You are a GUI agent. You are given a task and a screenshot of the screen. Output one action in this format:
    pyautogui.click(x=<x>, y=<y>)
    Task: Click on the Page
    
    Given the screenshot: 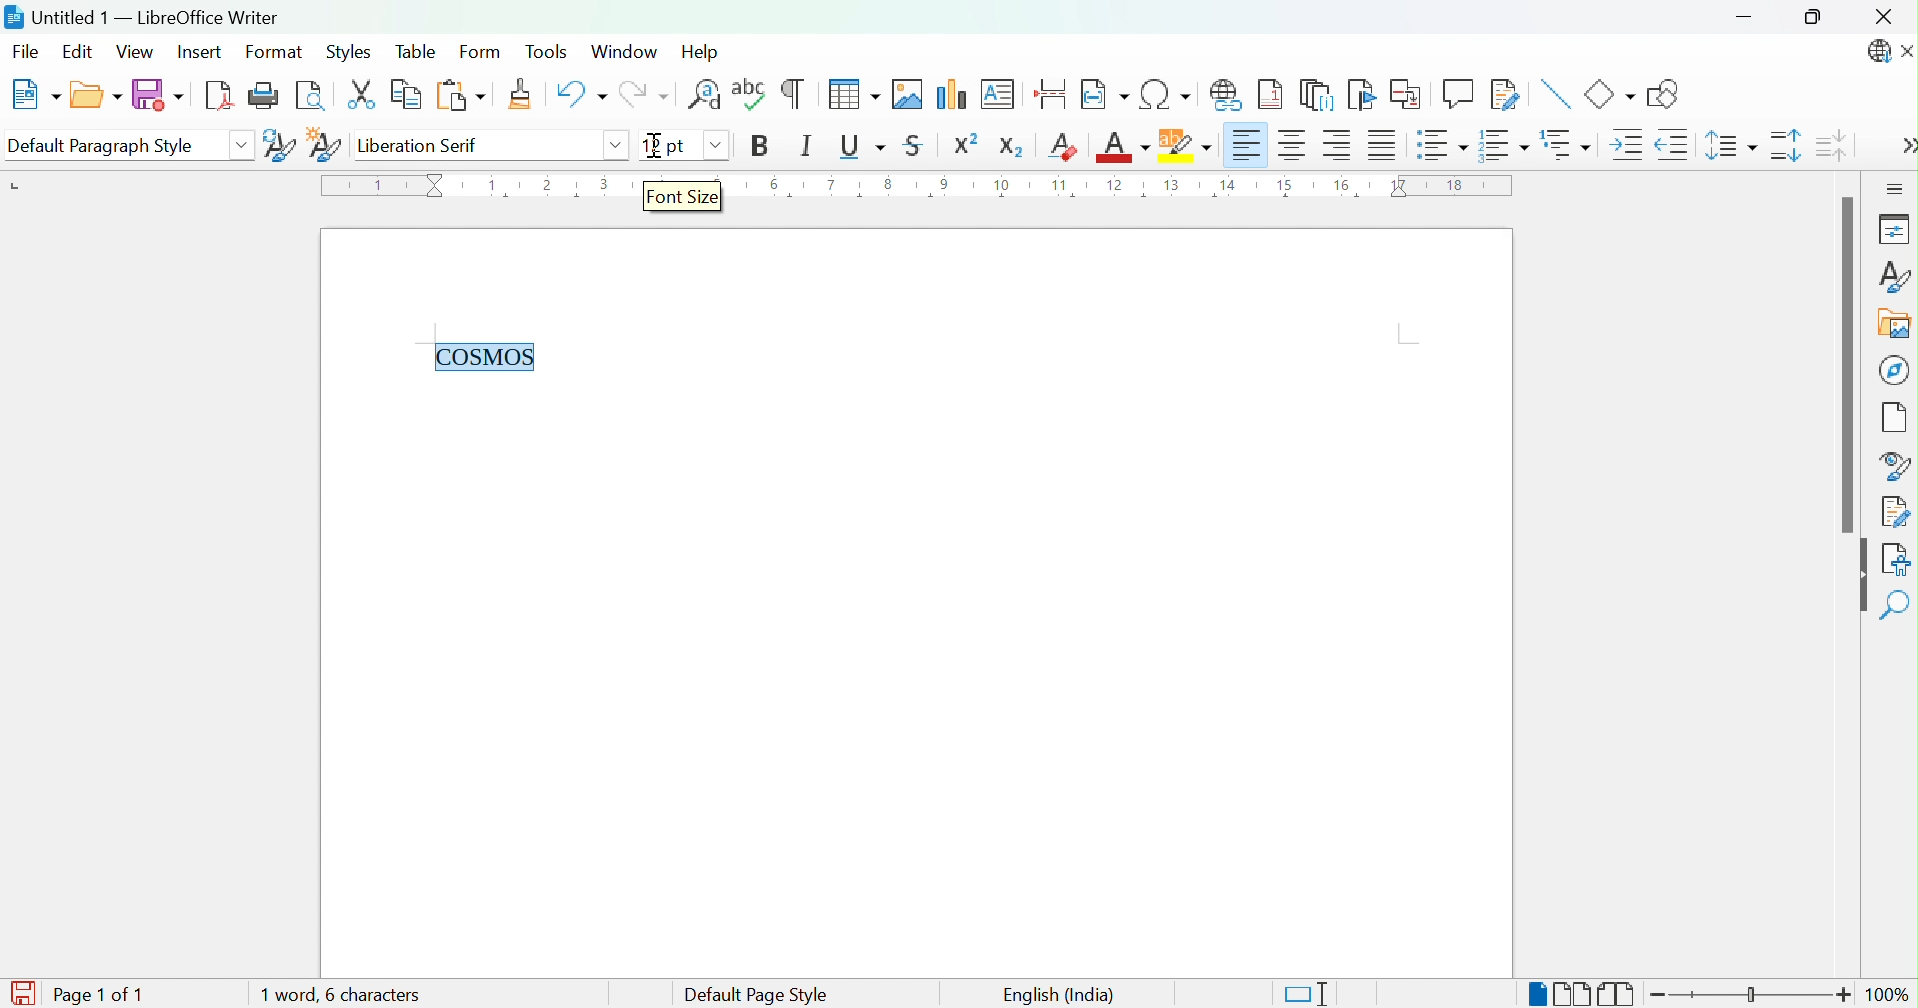 What is the action you would take?
    pyautogui.click(x=1896, y=416)
    